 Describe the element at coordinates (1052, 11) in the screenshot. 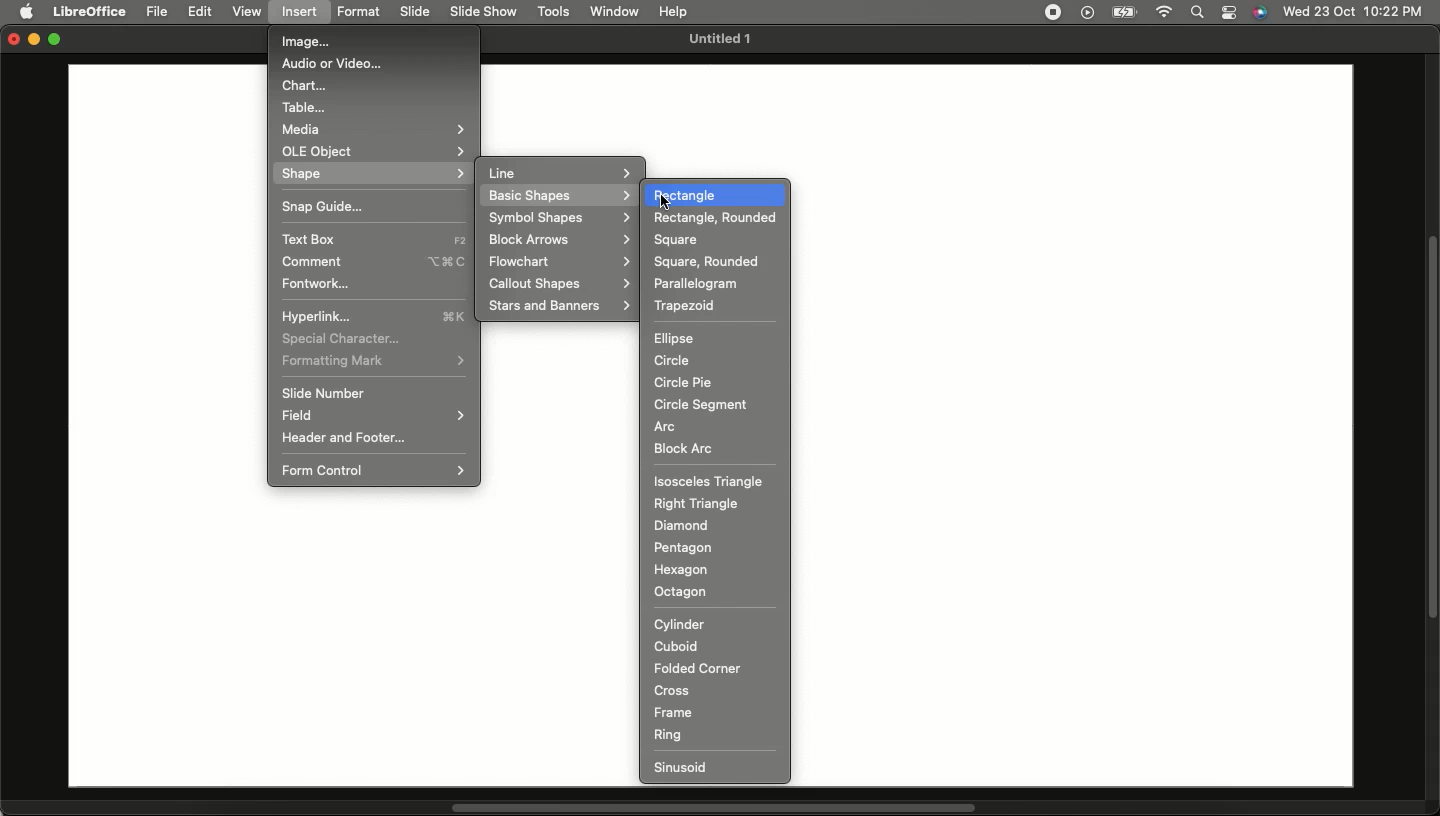

I see `Recording` at that location.